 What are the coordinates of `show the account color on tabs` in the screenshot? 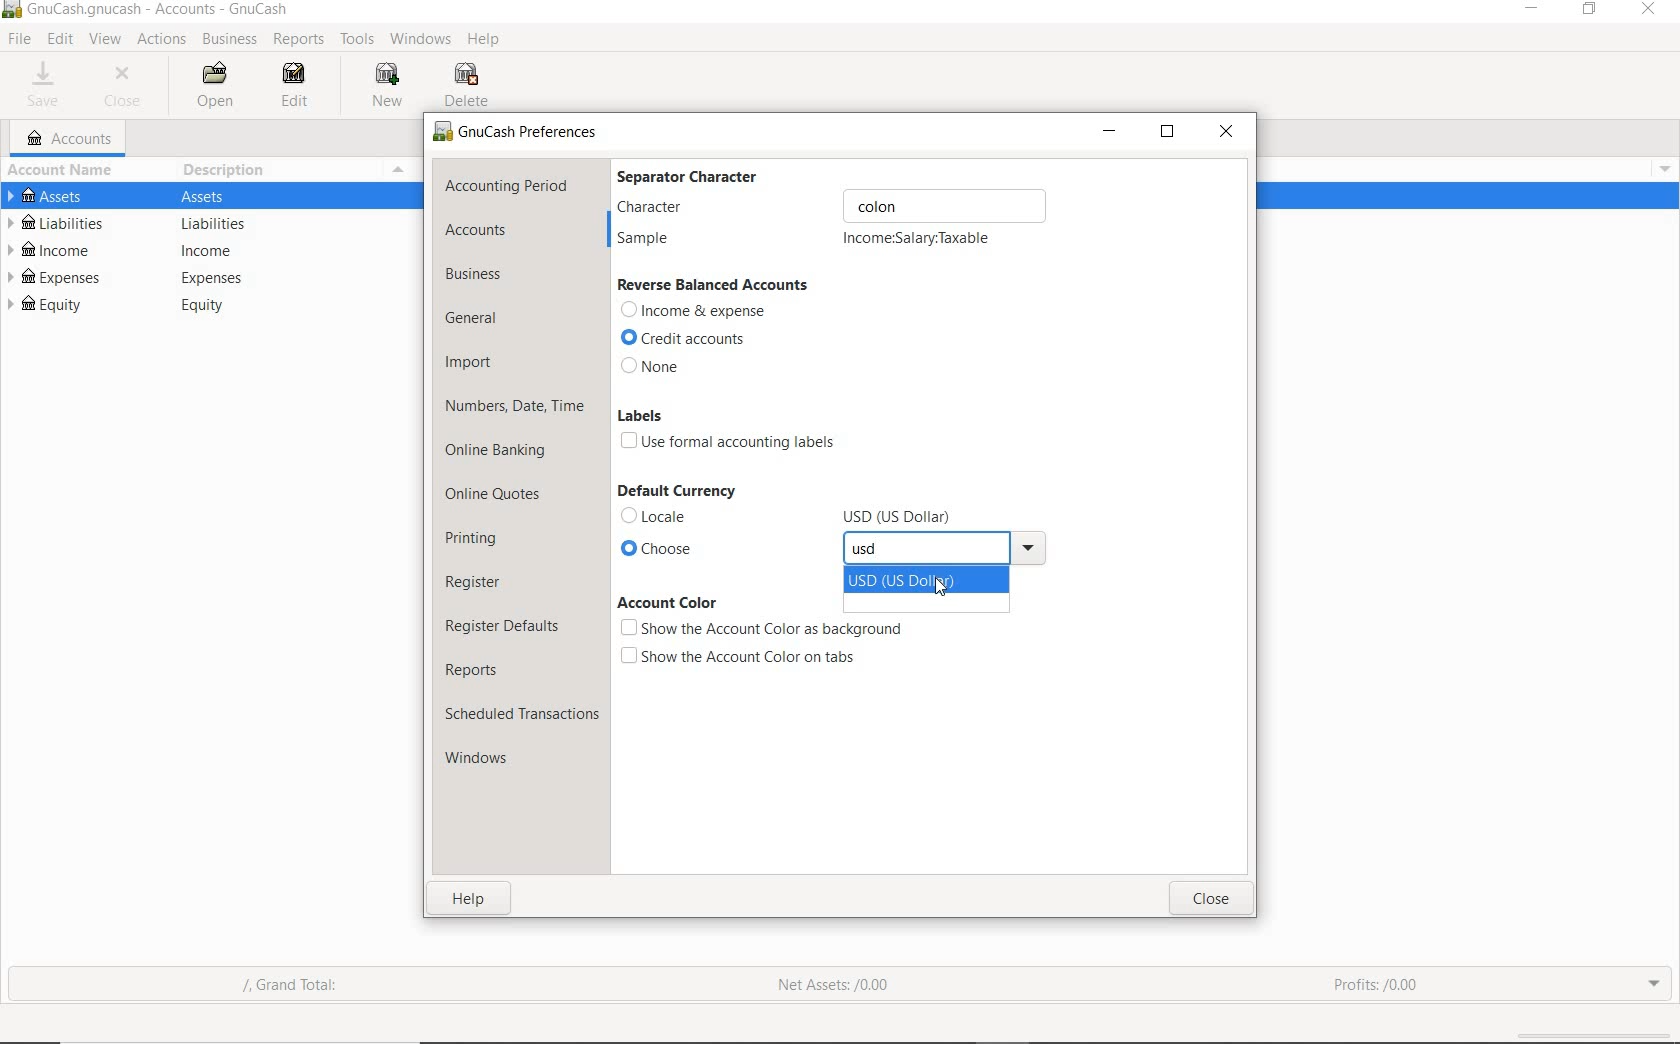 It's located at (741, 656).